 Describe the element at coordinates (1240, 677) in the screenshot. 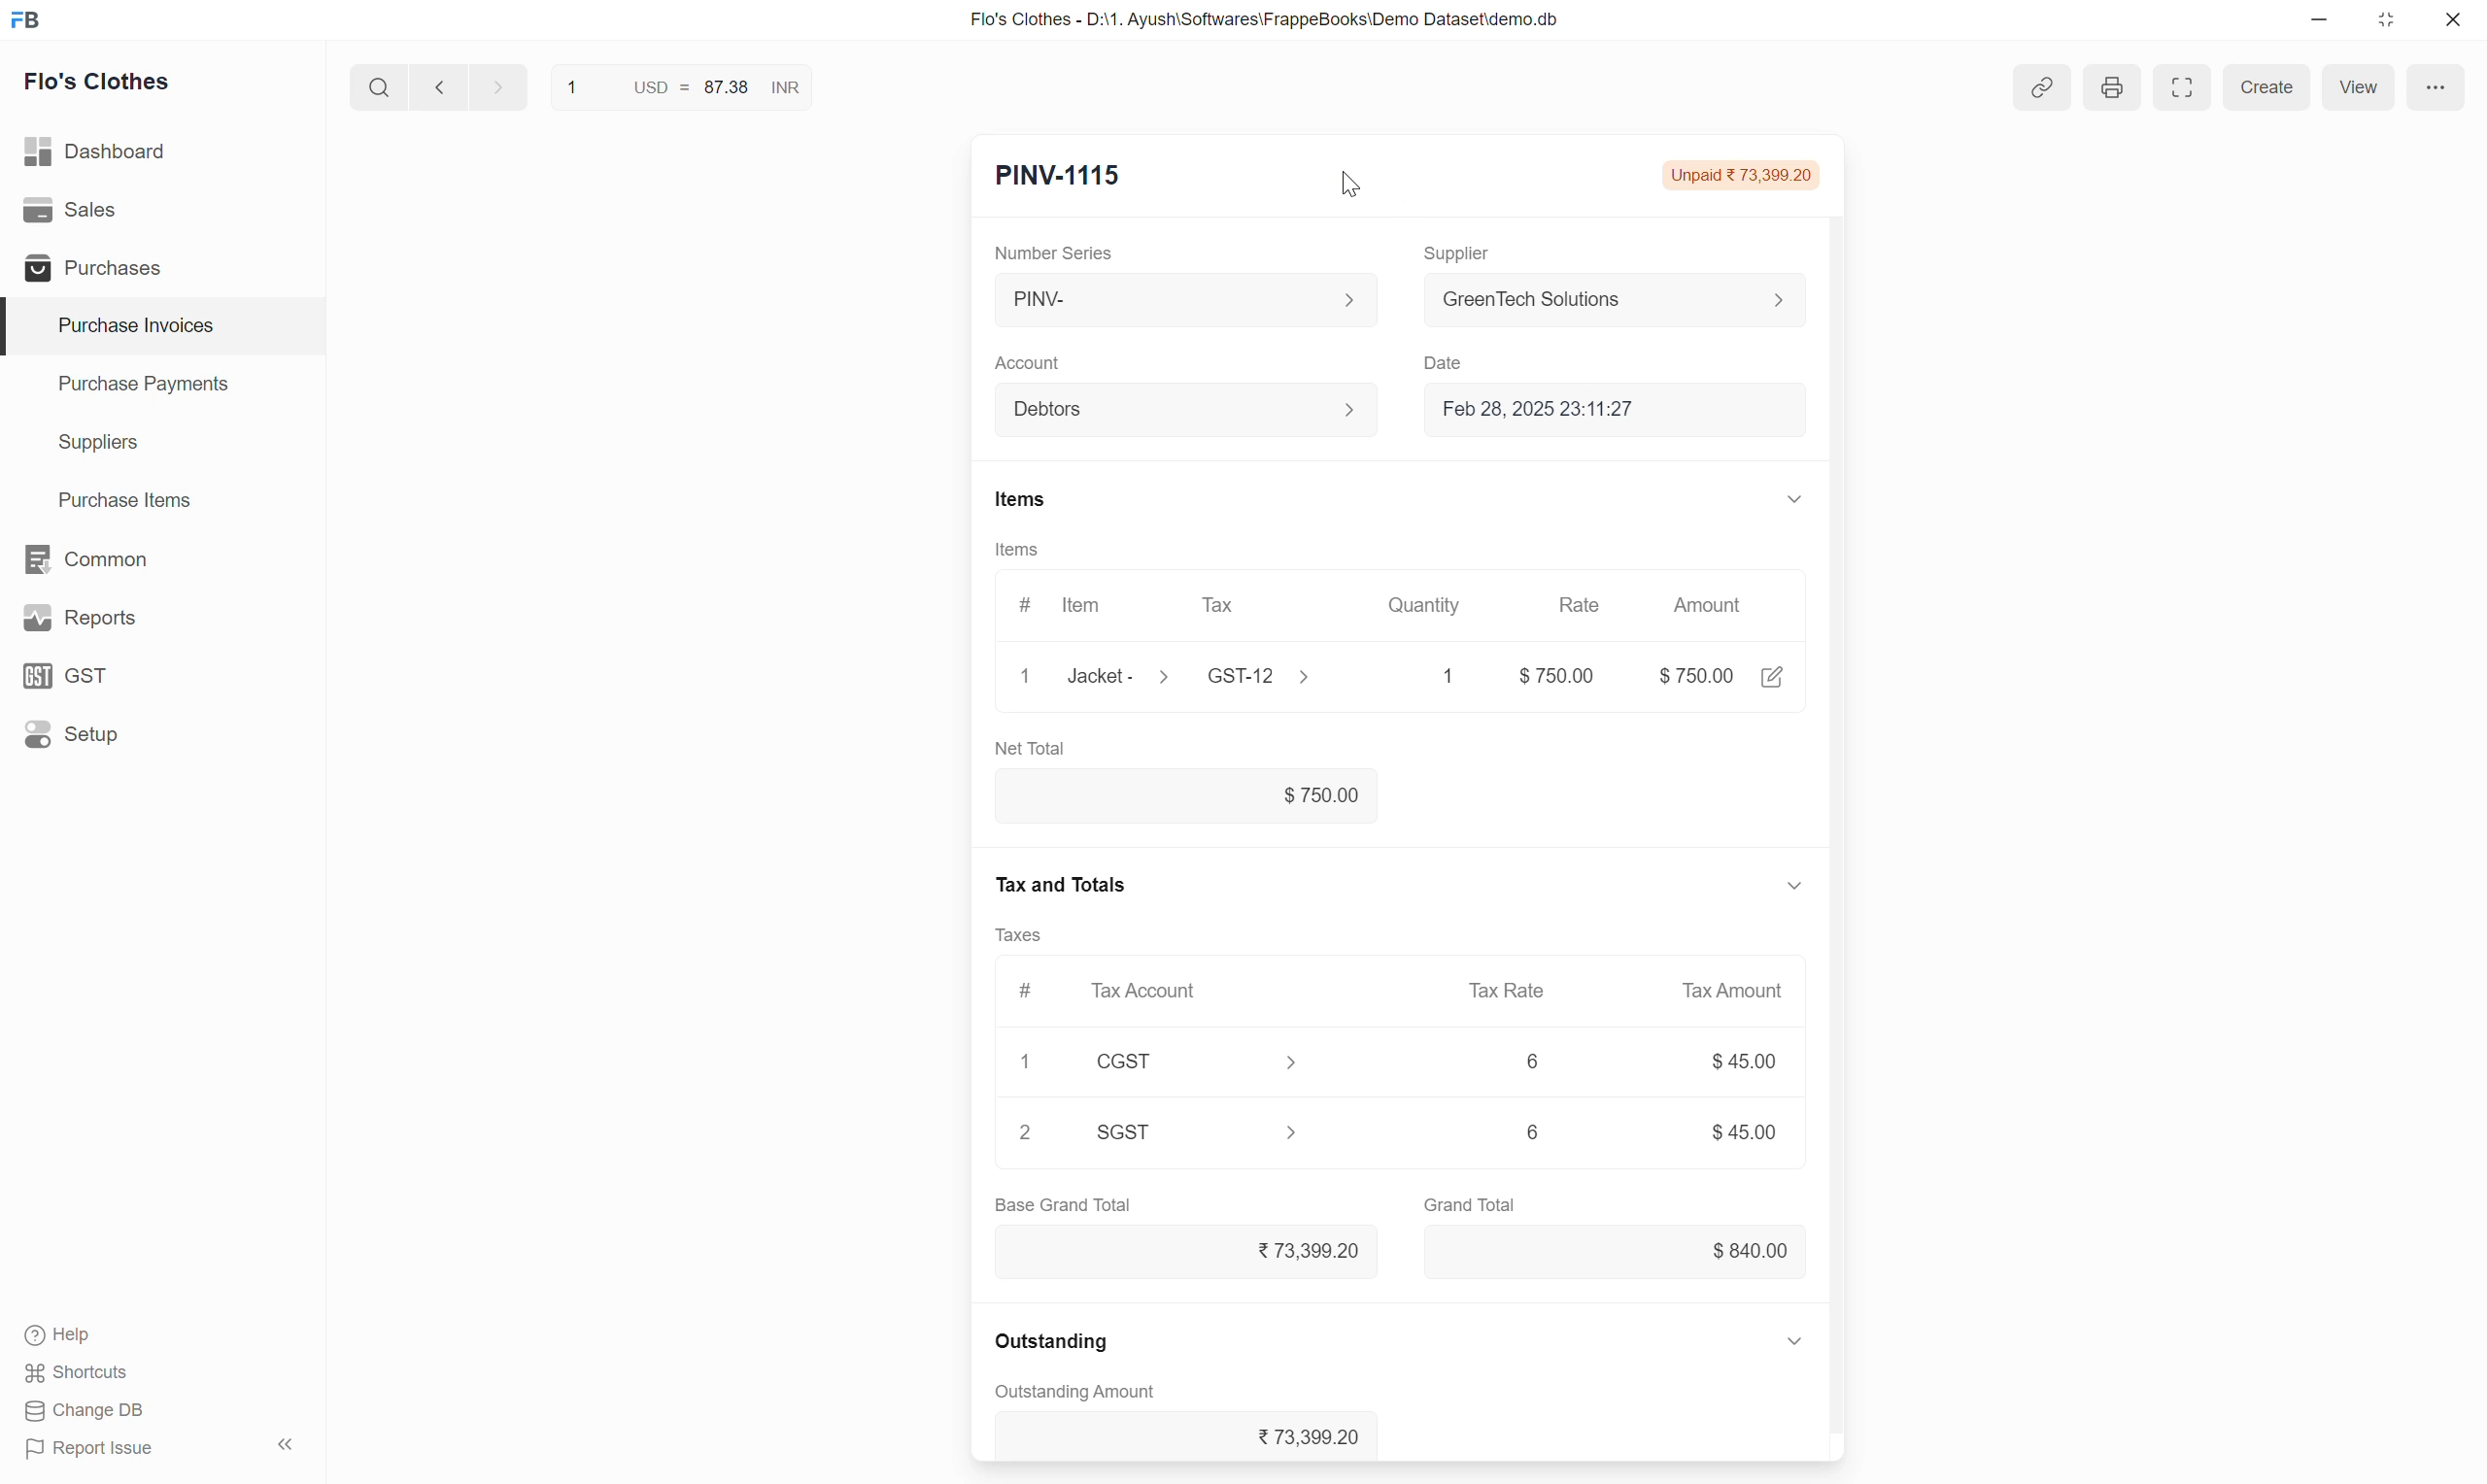

I see `GST-12` at that location.